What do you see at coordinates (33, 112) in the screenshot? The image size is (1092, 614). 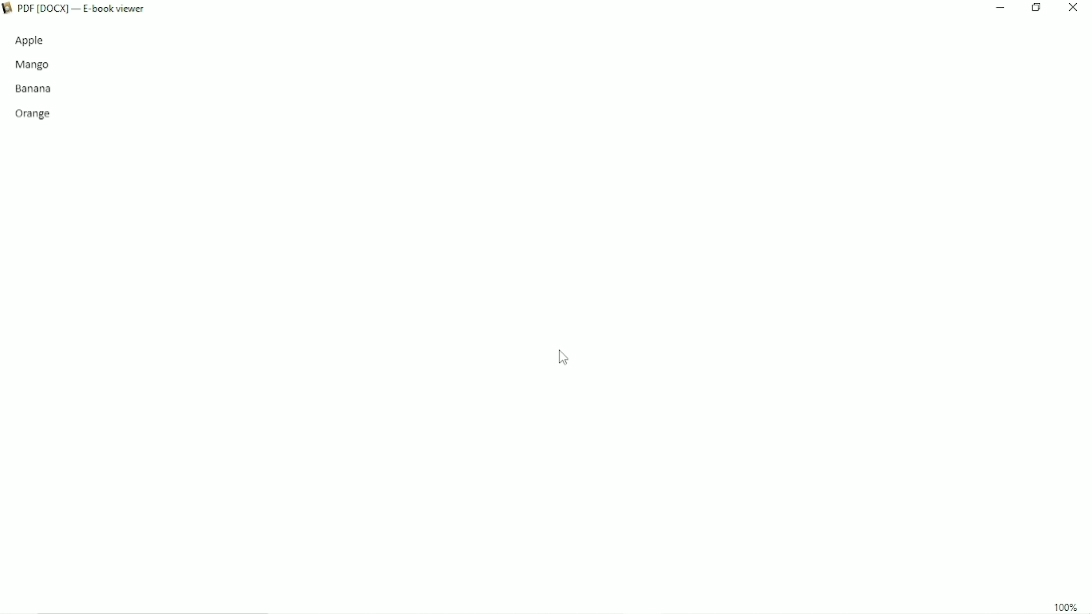 I see `Orange` at bounding box center [33, 112].